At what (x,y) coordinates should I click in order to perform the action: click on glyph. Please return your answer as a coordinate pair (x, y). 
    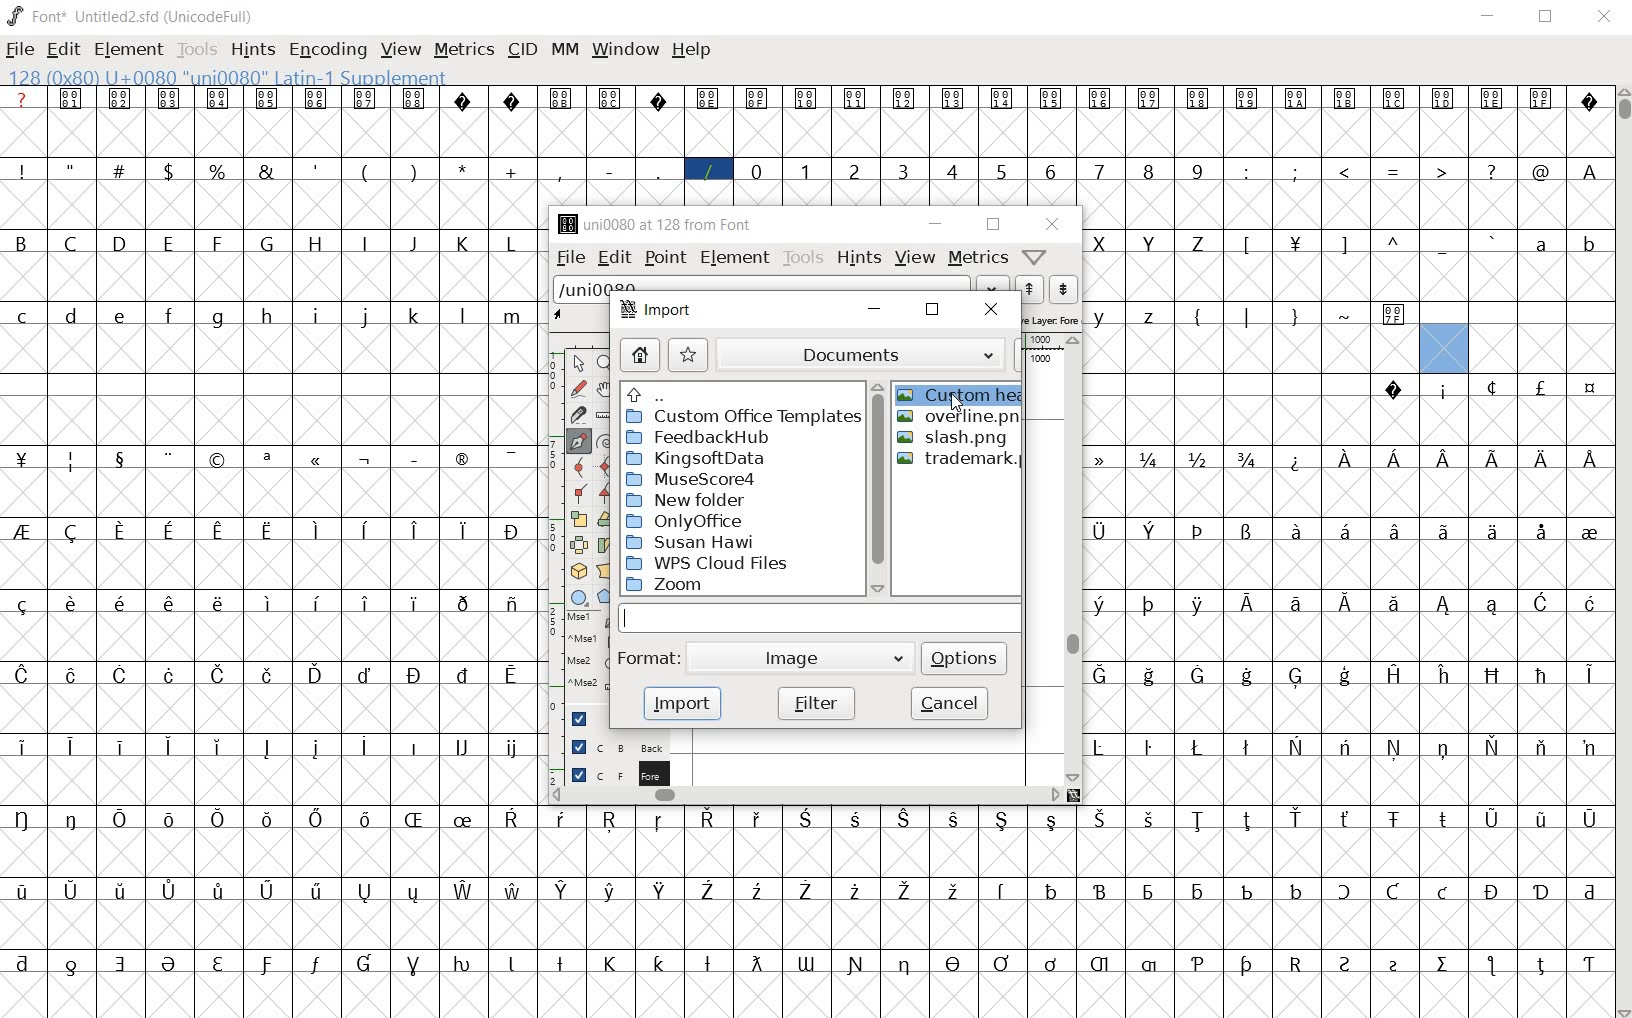
    Looking at the image, I should click on (219, 819).